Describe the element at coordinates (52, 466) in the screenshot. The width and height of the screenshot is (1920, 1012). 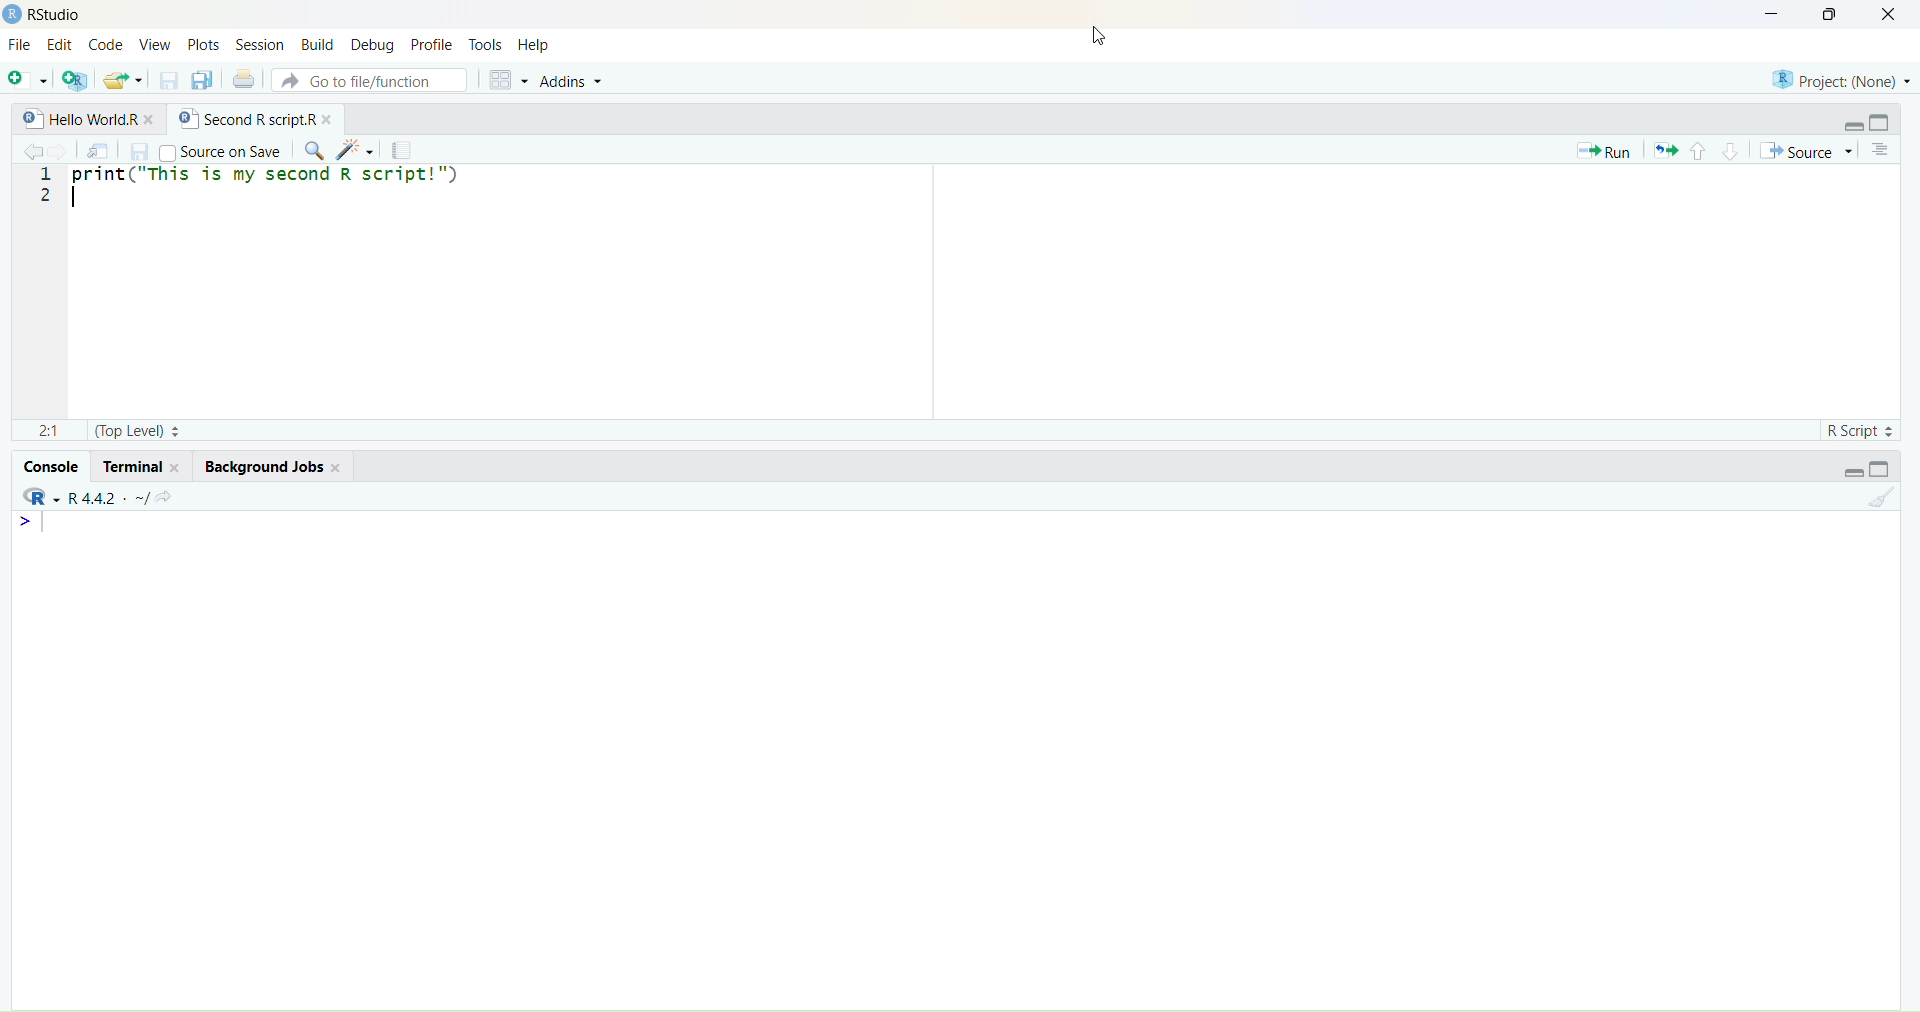
I see `Console` at that location.